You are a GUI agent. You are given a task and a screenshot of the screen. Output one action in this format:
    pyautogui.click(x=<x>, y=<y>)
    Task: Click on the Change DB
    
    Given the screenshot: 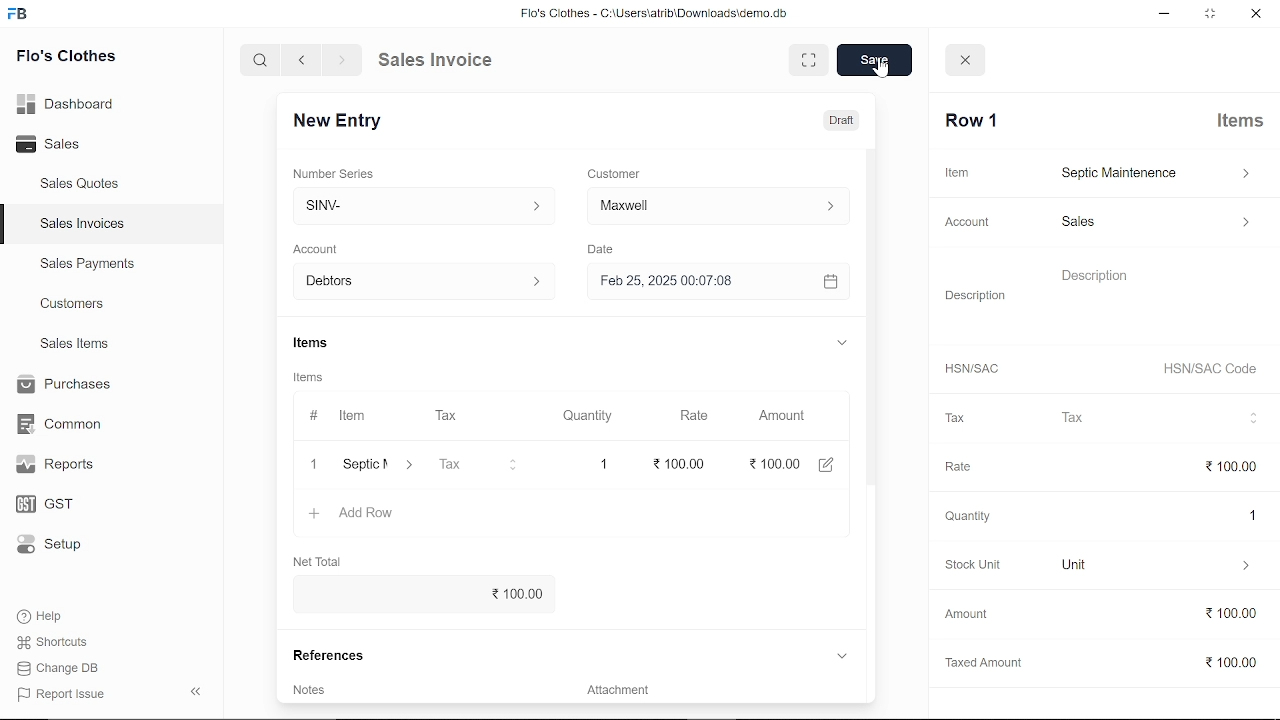 What is the action you would take?
    pyautogui.click(x=60, y=667)
    